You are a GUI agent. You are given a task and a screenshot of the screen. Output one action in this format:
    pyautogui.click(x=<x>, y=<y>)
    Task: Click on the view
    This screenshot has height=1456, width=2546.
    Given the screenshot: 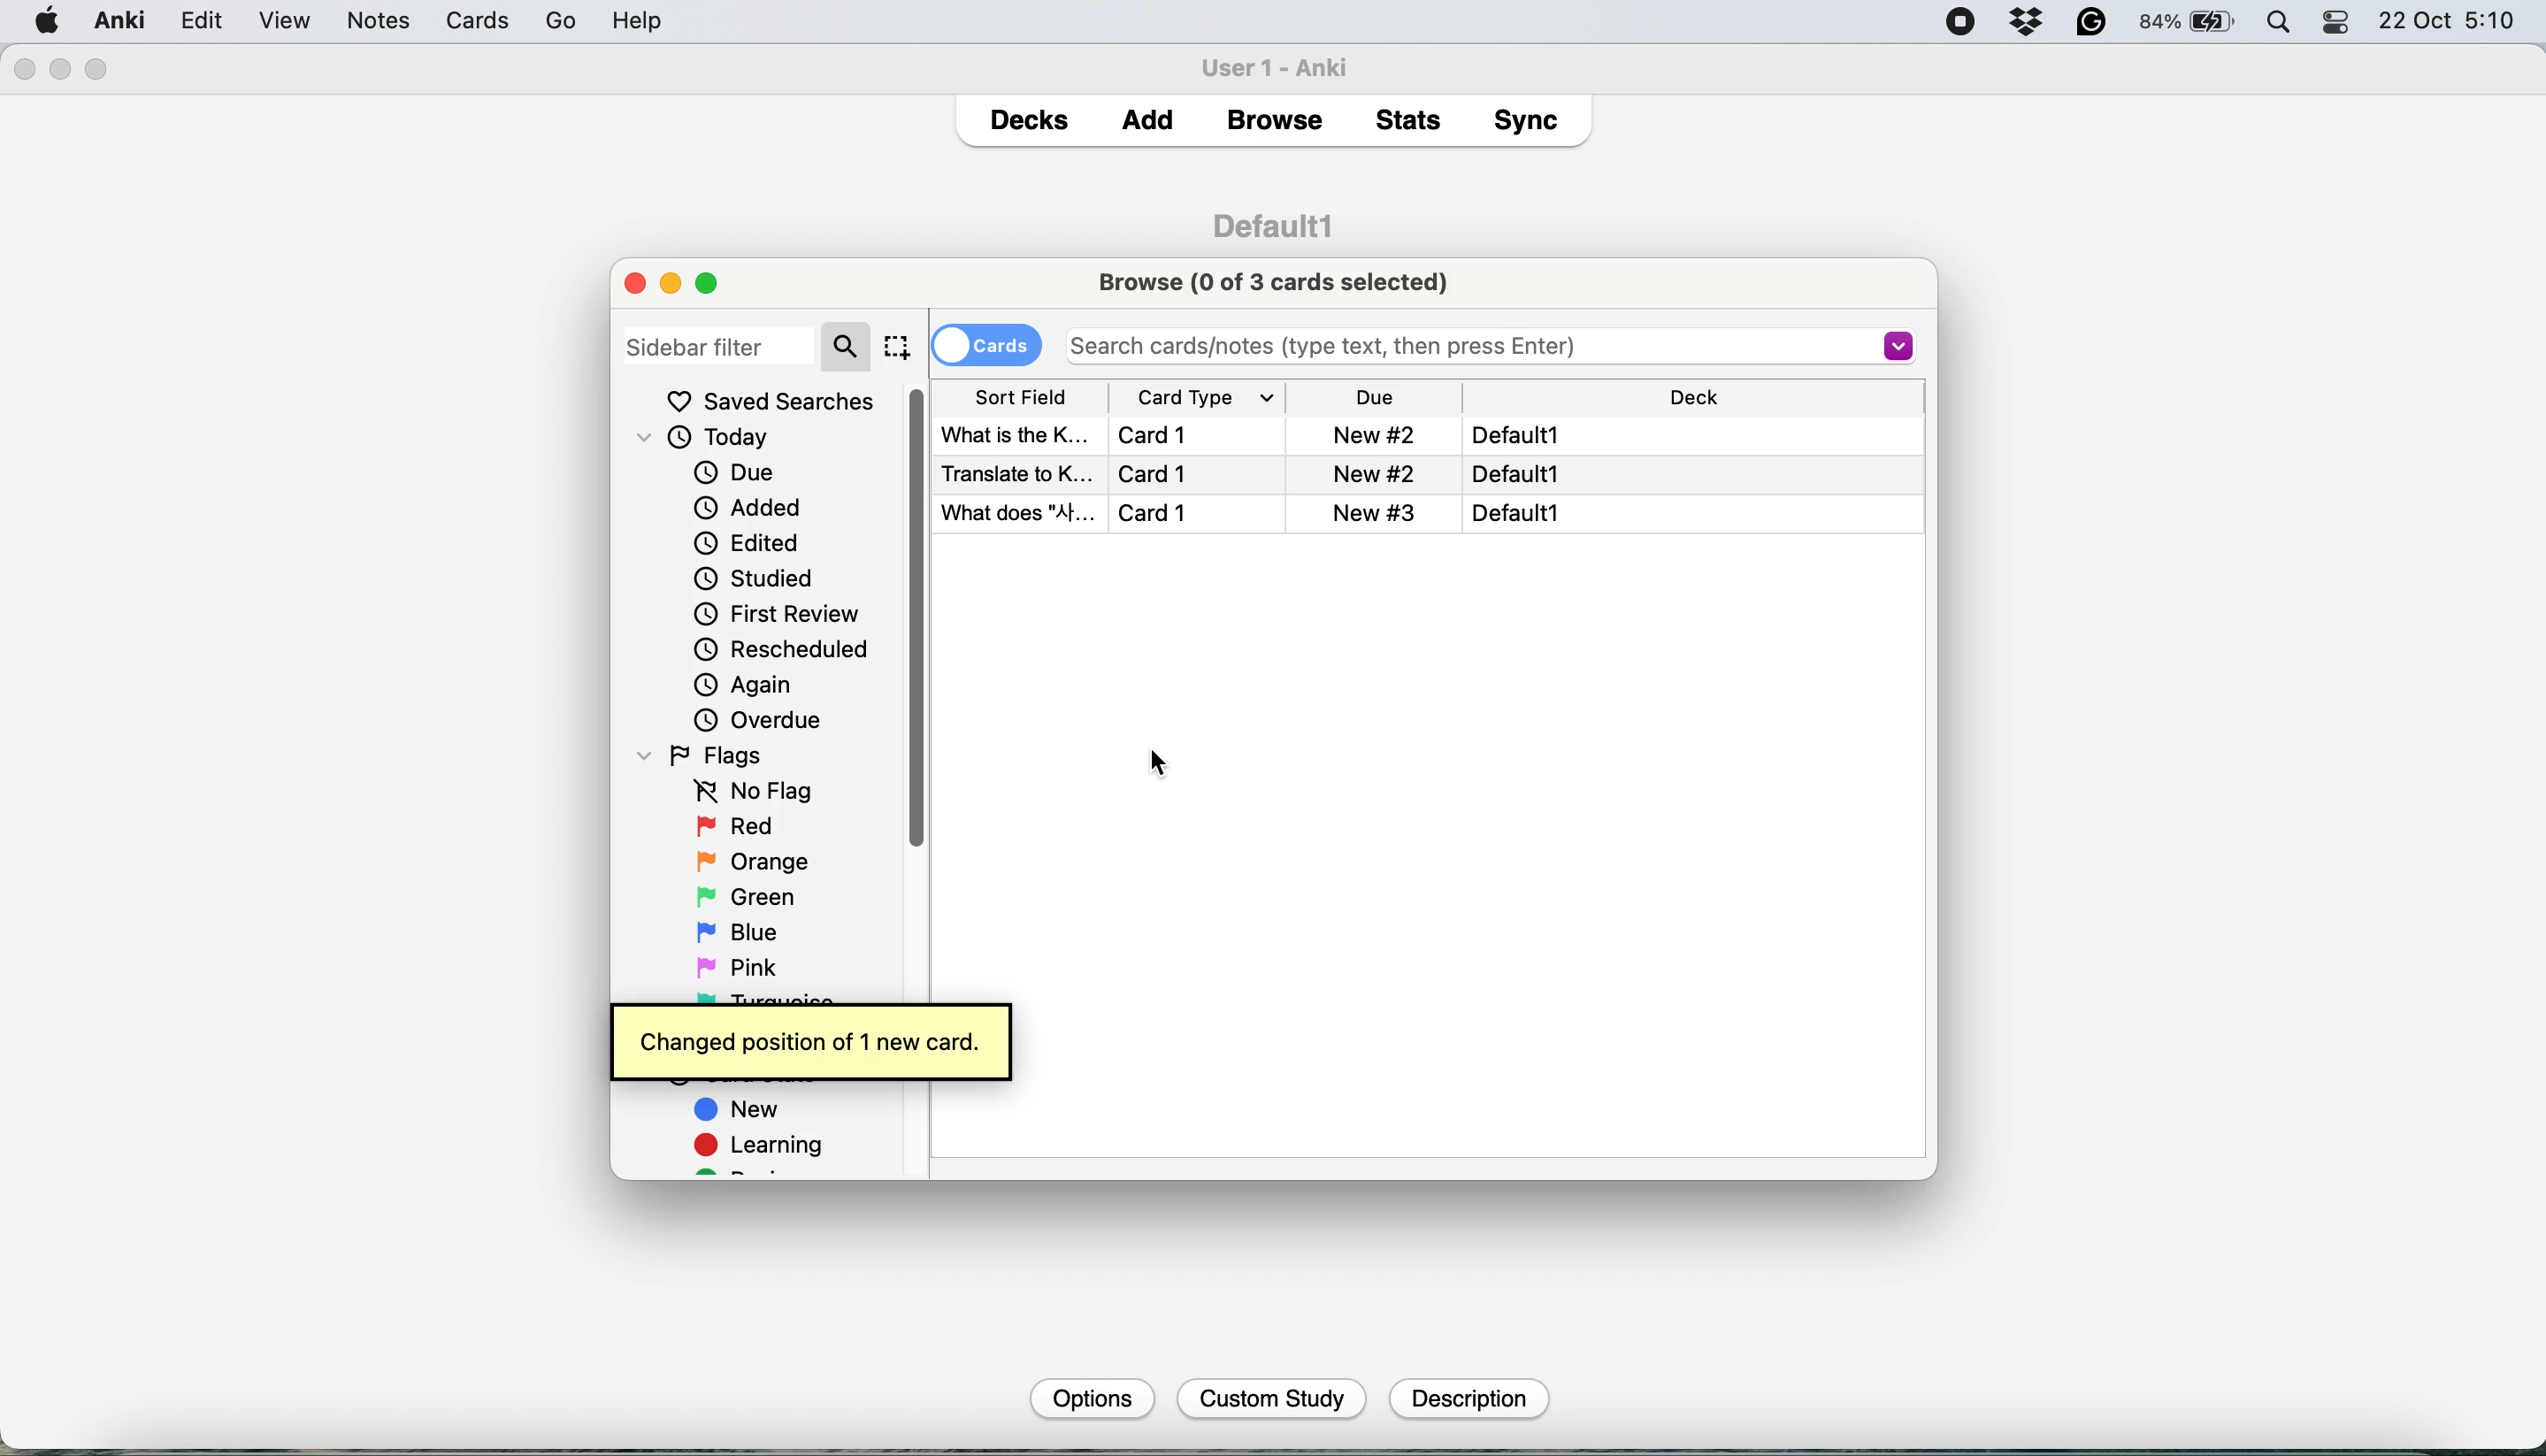 What is the action you would take?
    pyautogui.click(x=365, y=23)
    